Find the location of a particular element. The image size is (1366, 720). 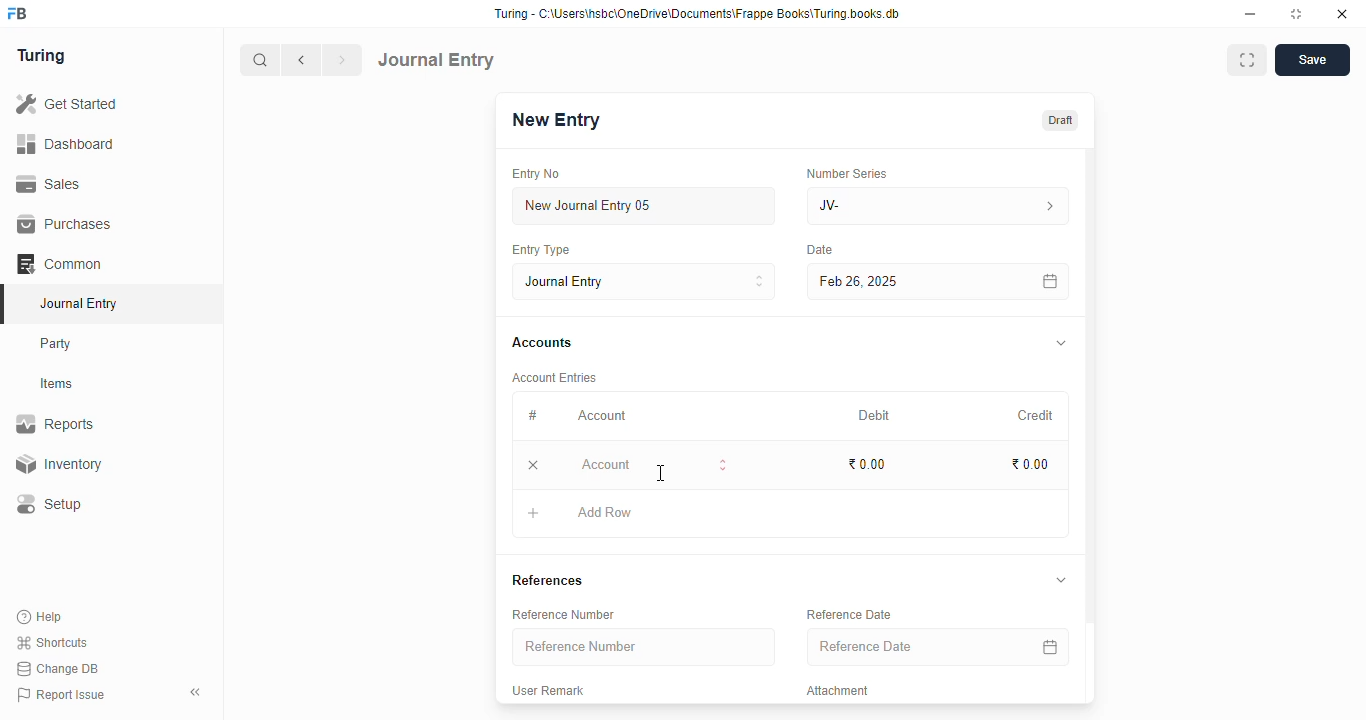

attachment is located at coordinates (838, 691).